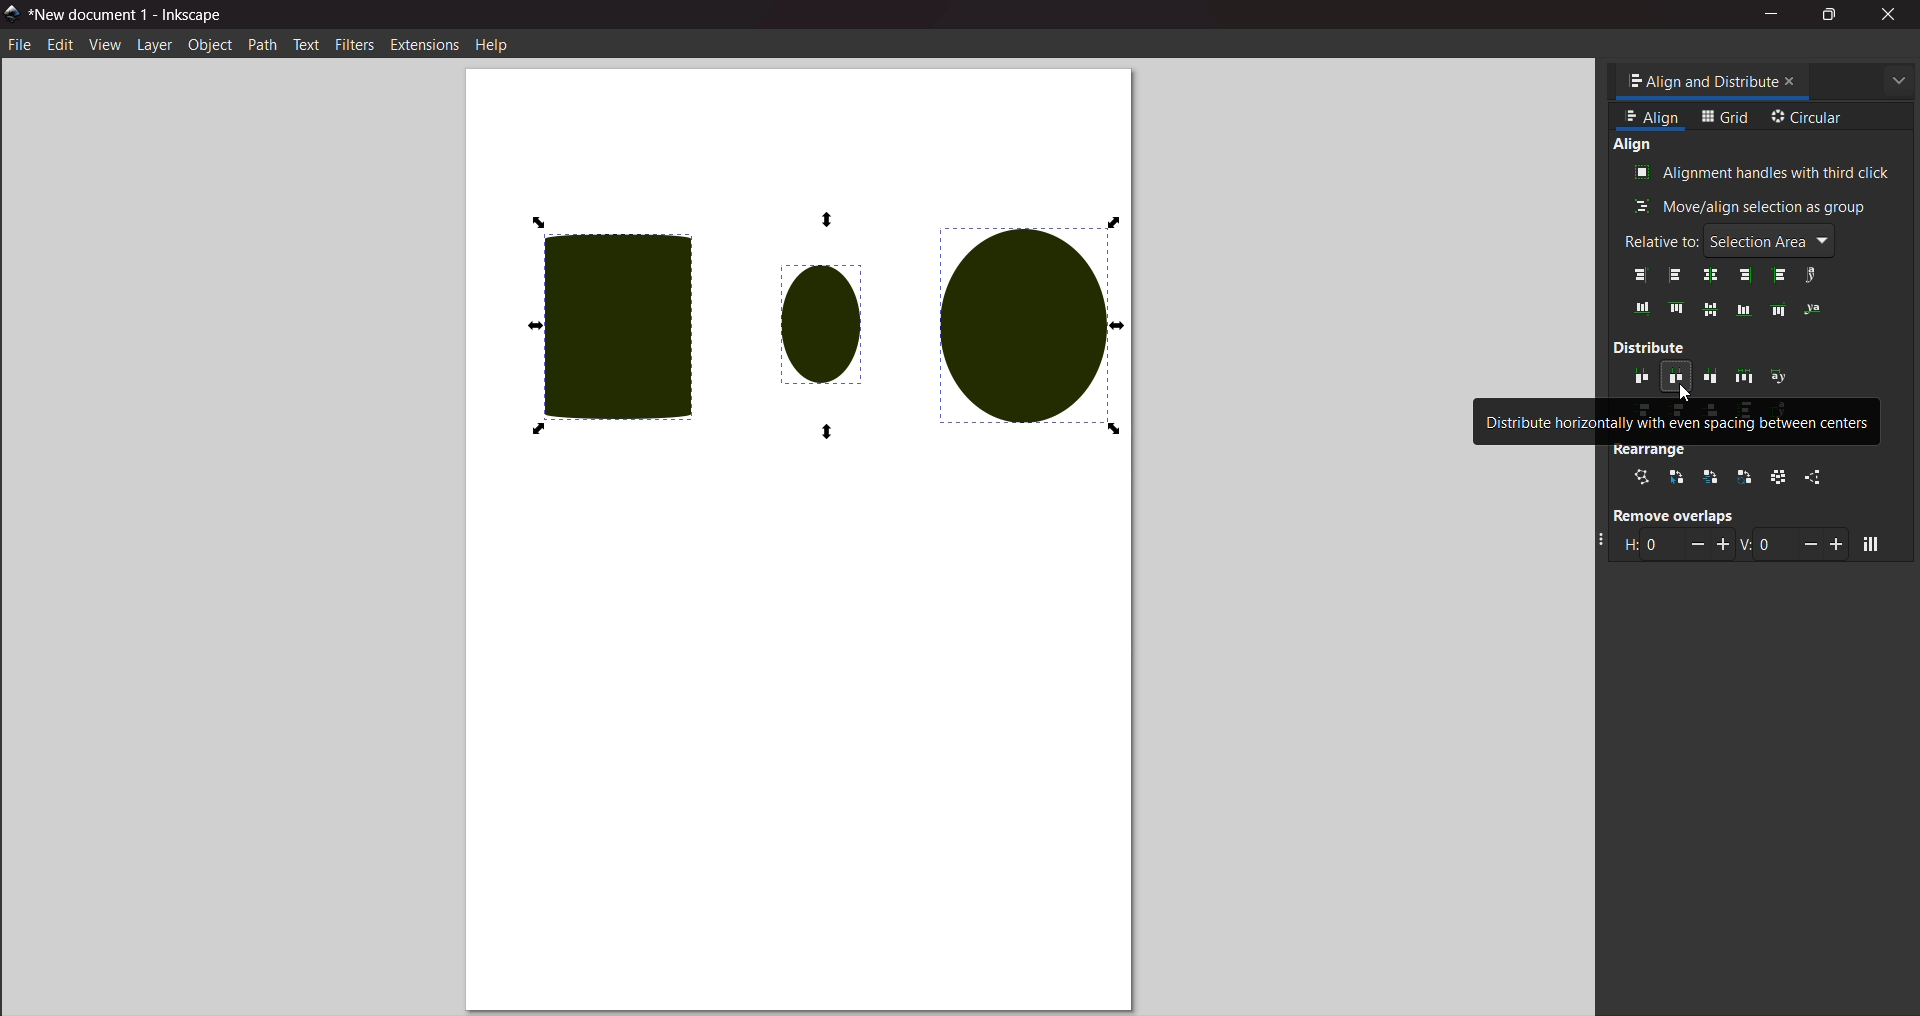 The width and height of the screenshot is (1920, 1016). Describe the element at coordinates (1711, 310) in the screenshot. I see `align middle` at that location.